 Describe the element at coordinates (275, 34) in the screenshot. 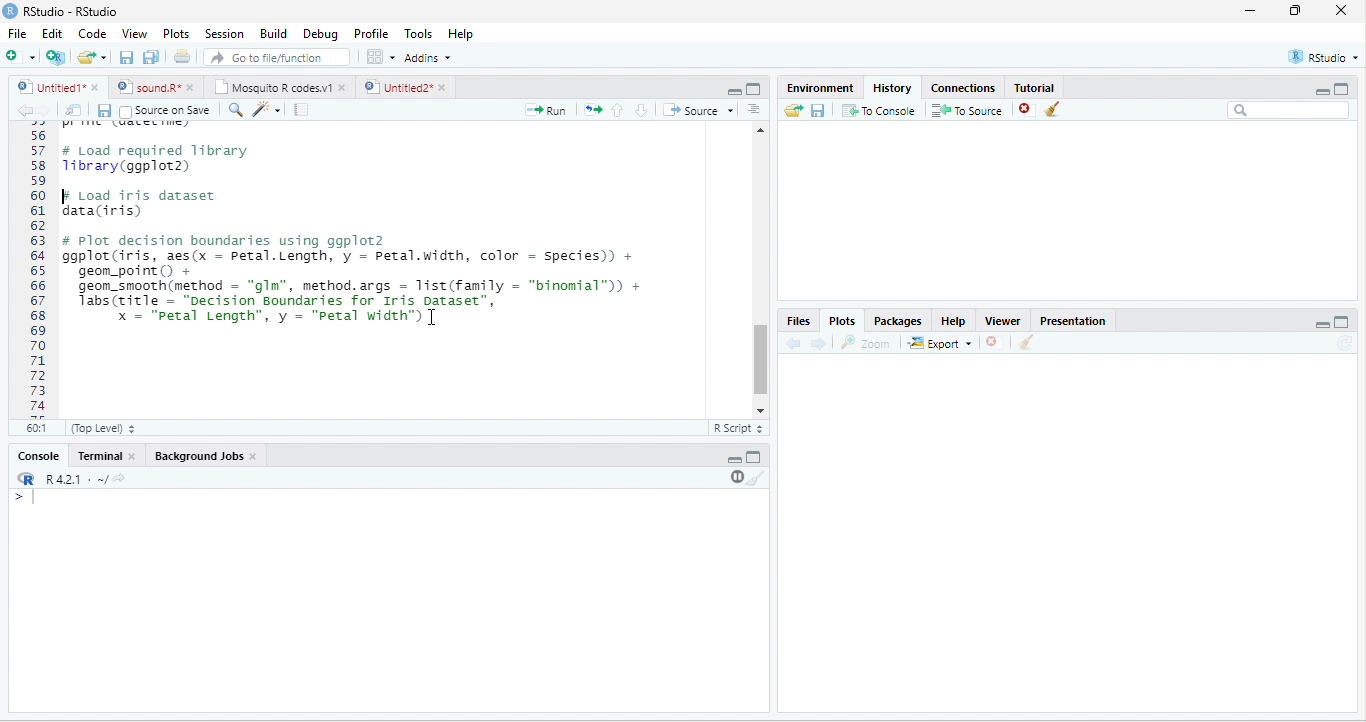

I see `Build` at that location.